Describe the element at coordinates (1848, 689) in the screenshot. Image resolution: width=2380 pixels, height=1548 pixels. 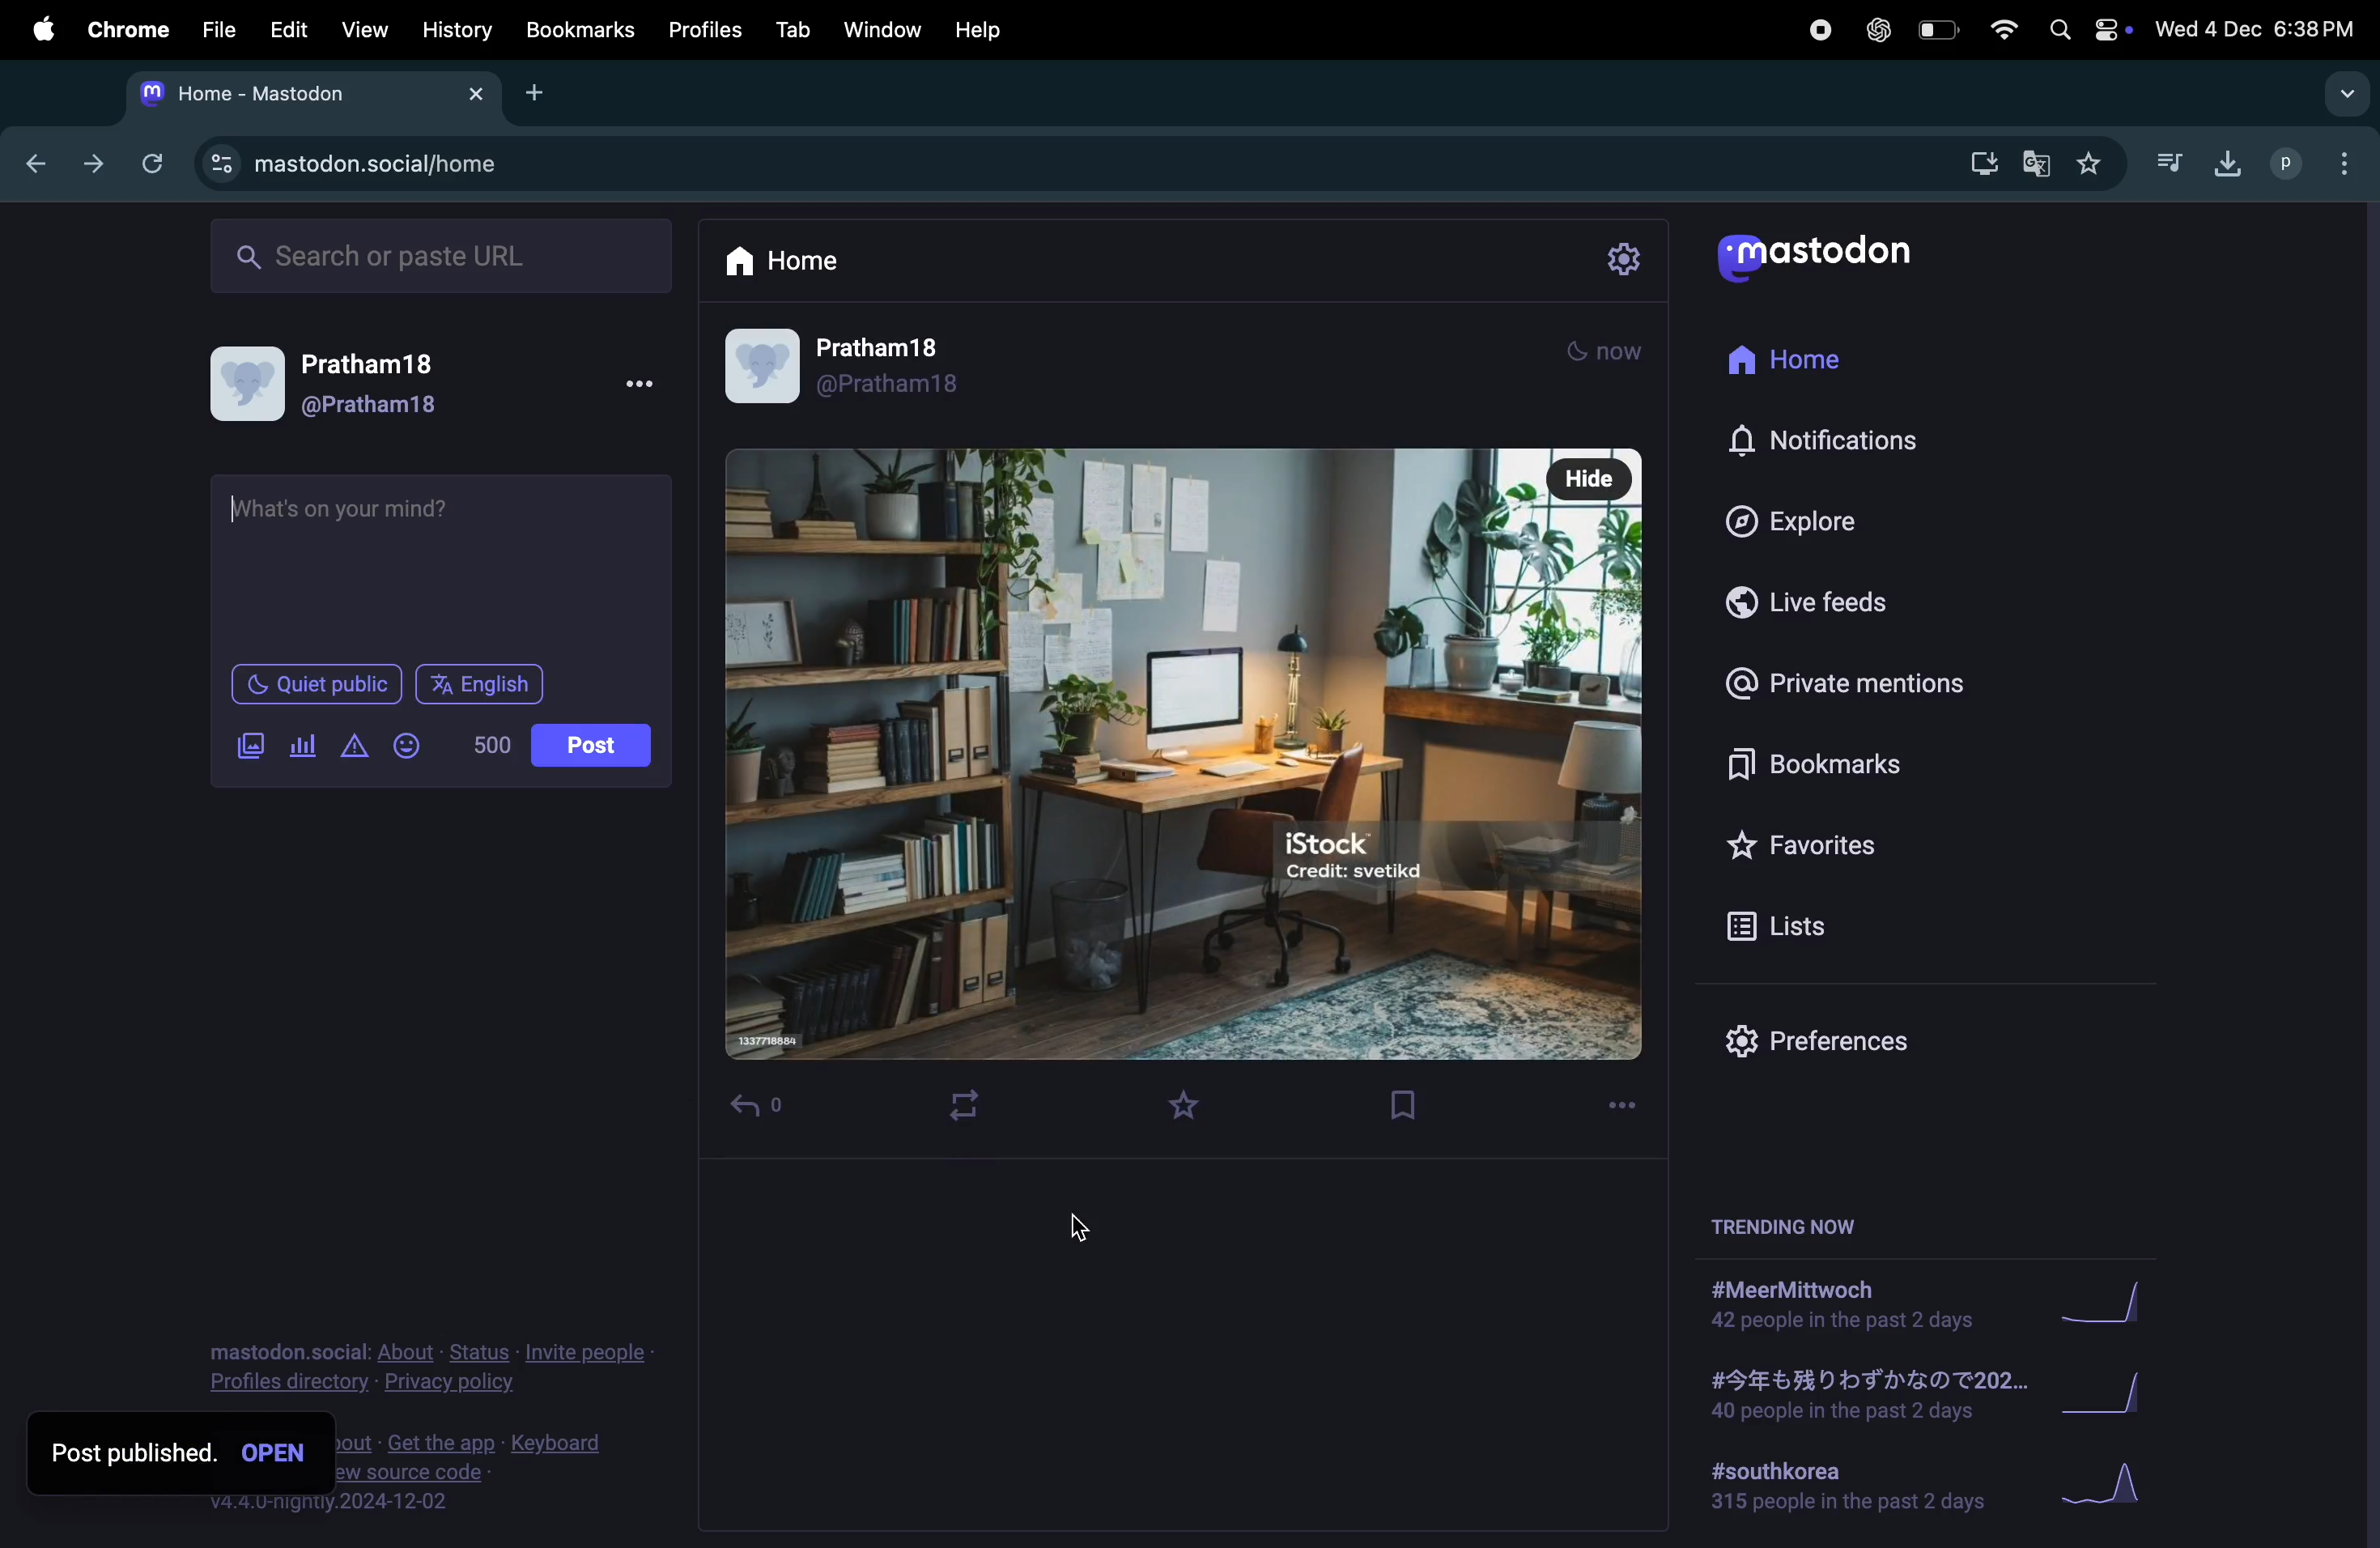
I see `private mentions` at that location.